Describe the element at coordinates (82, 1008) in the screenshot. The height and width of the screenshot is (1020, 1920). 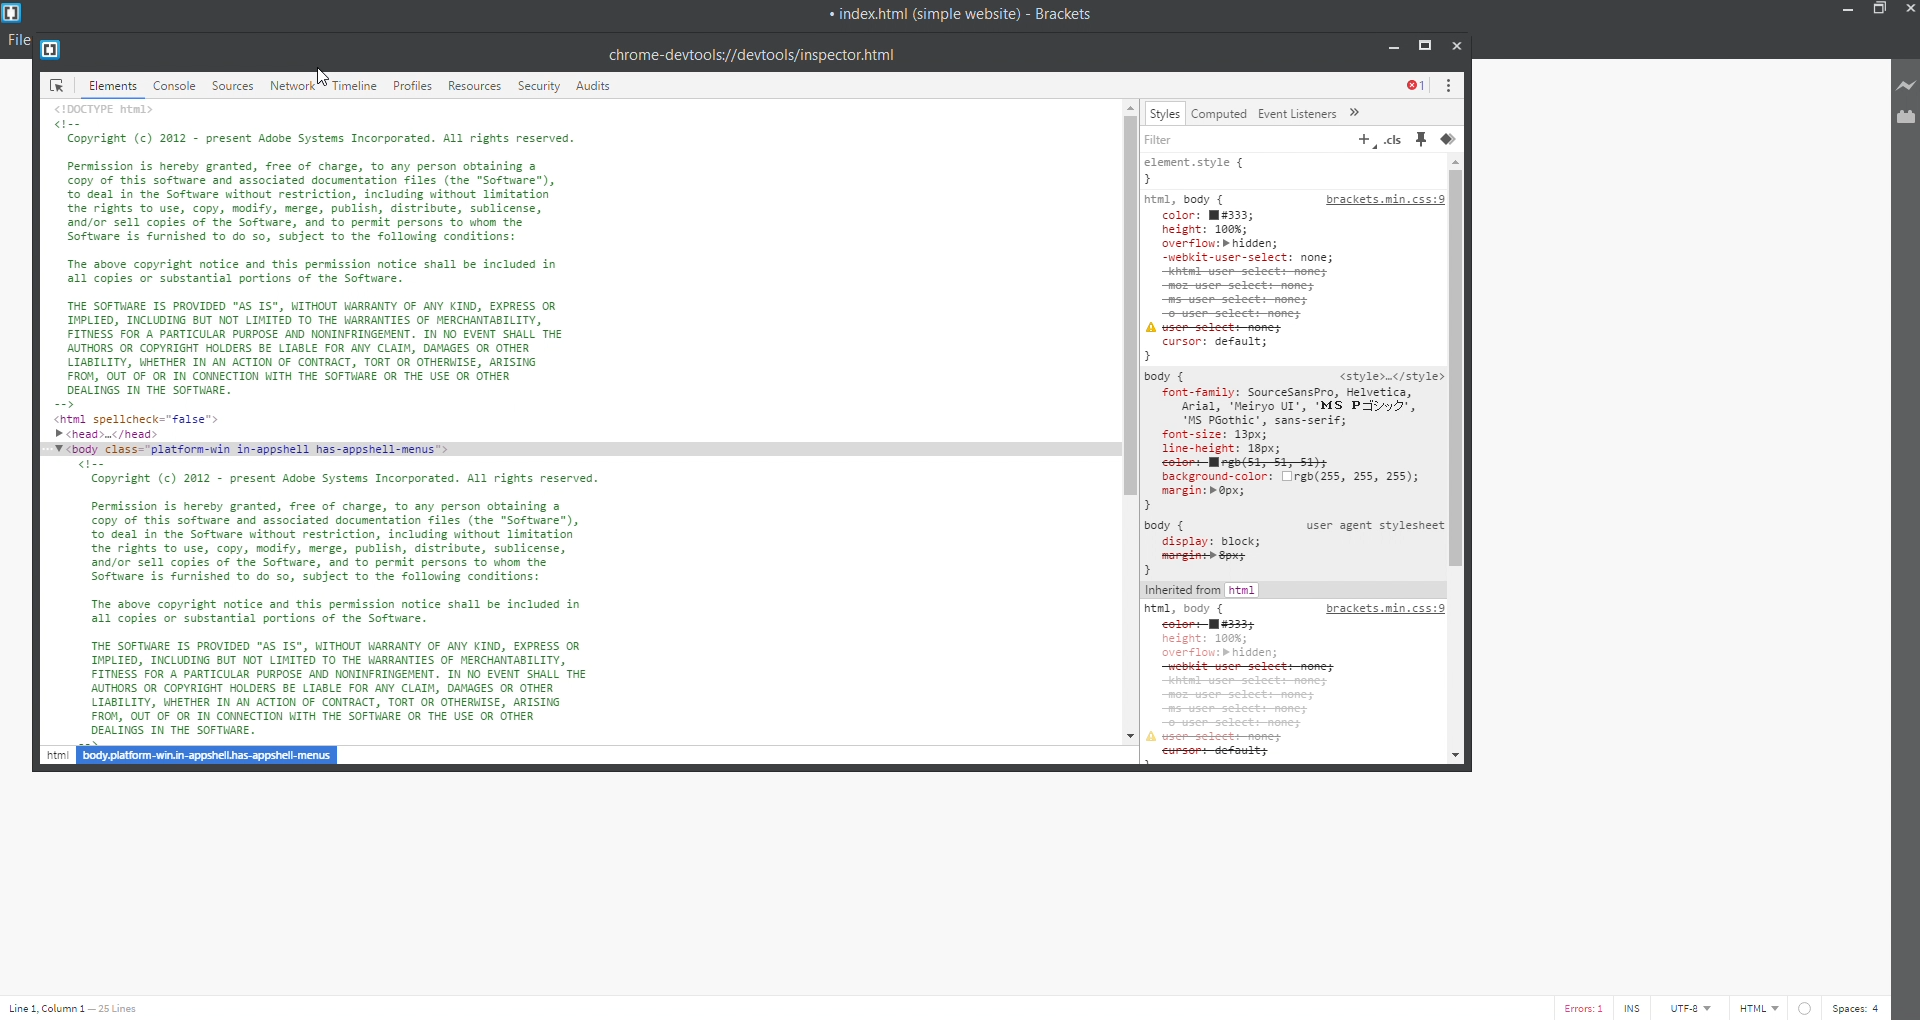
I see `text cursor position` at that location.